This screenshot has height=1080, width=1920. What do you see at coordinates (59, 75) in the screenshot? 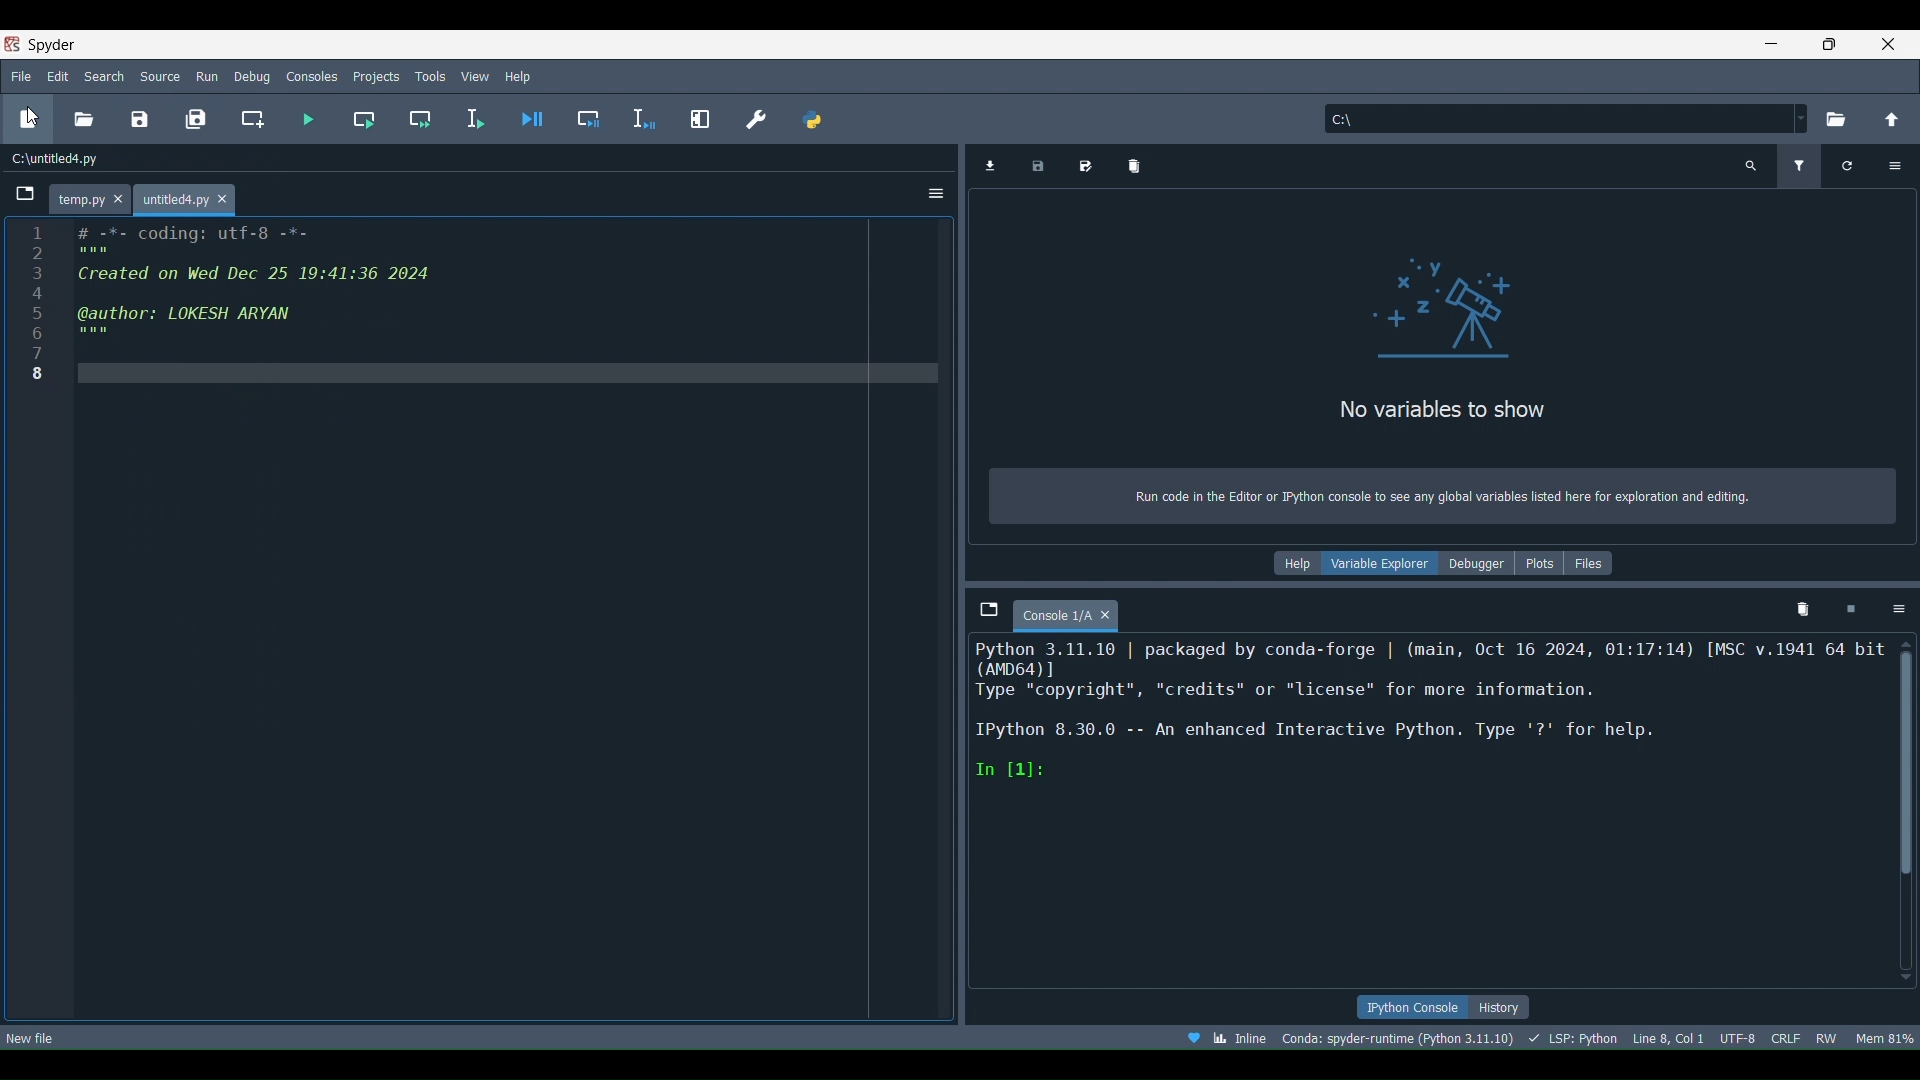
I see `Edit` at bounding box center [59, 75].